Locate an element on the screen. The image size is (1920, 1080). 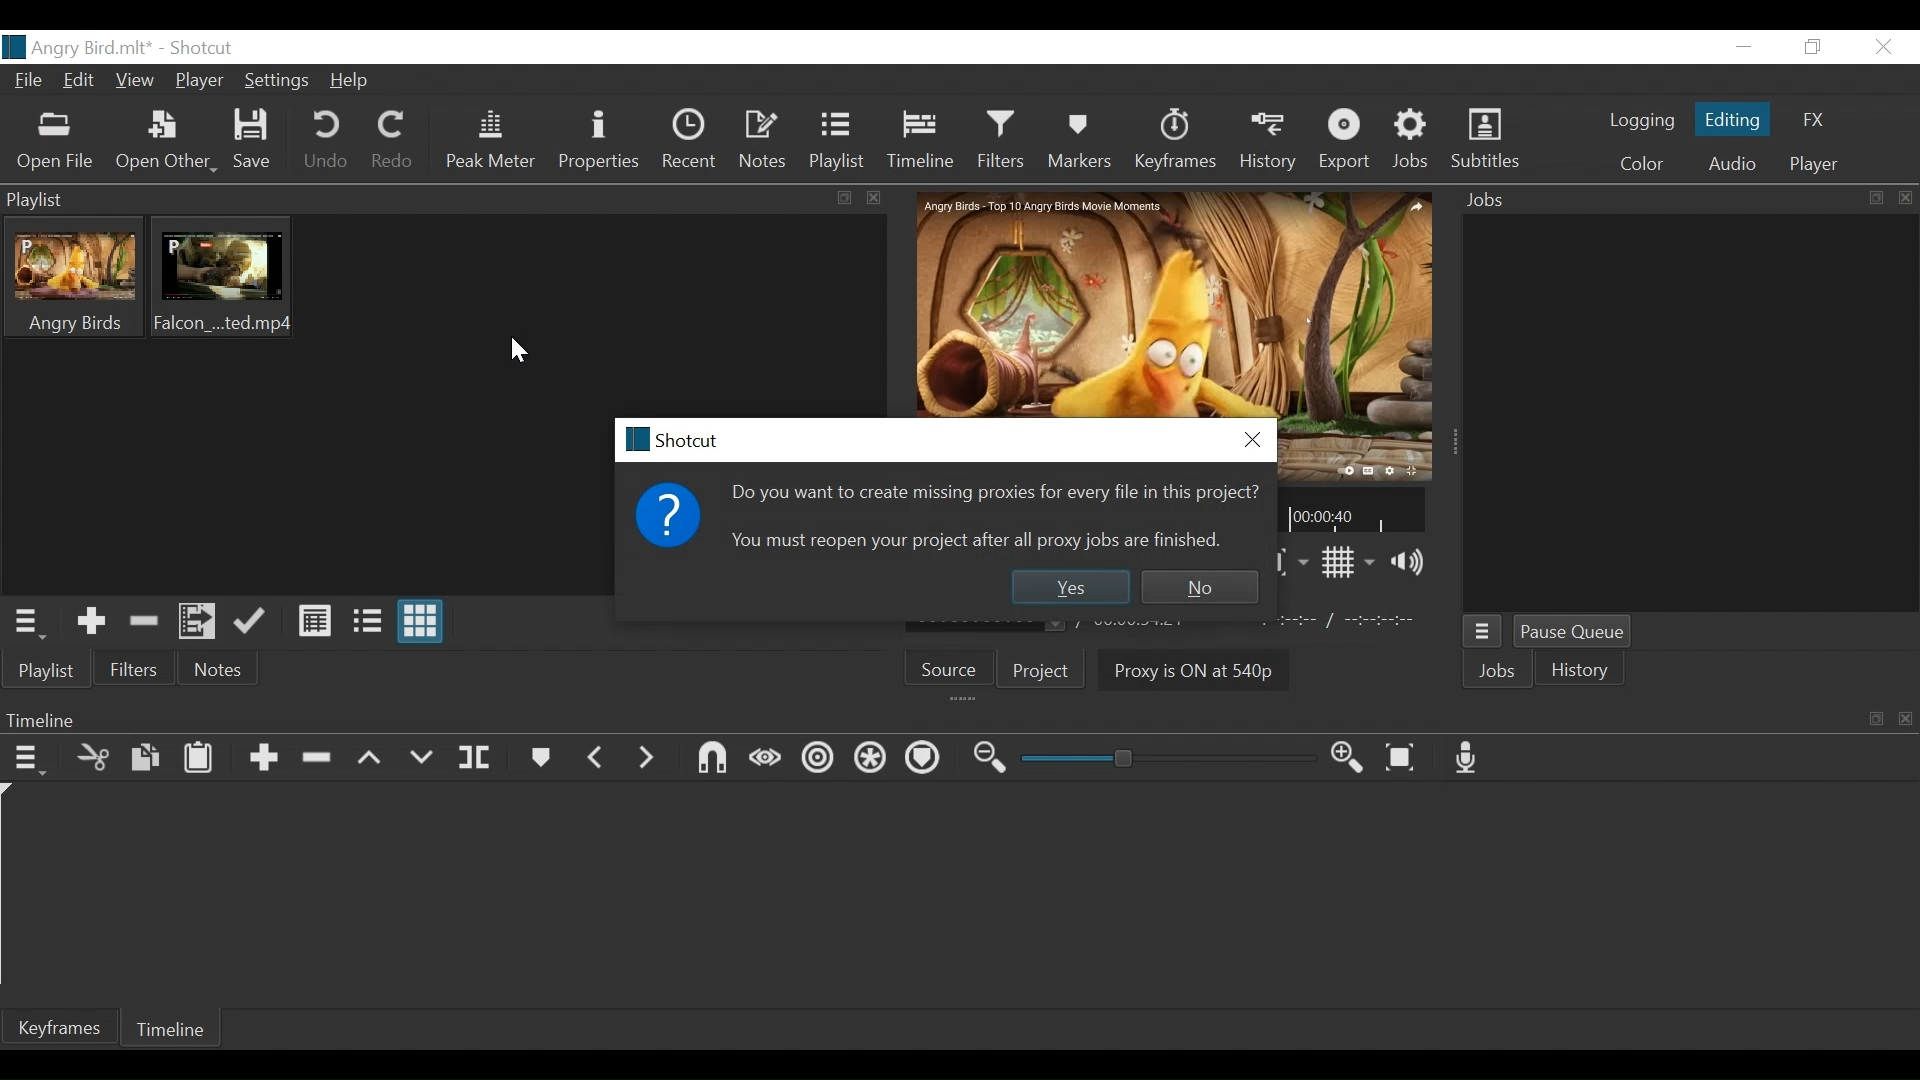
Timeline is located at coordinates (173, 1028).